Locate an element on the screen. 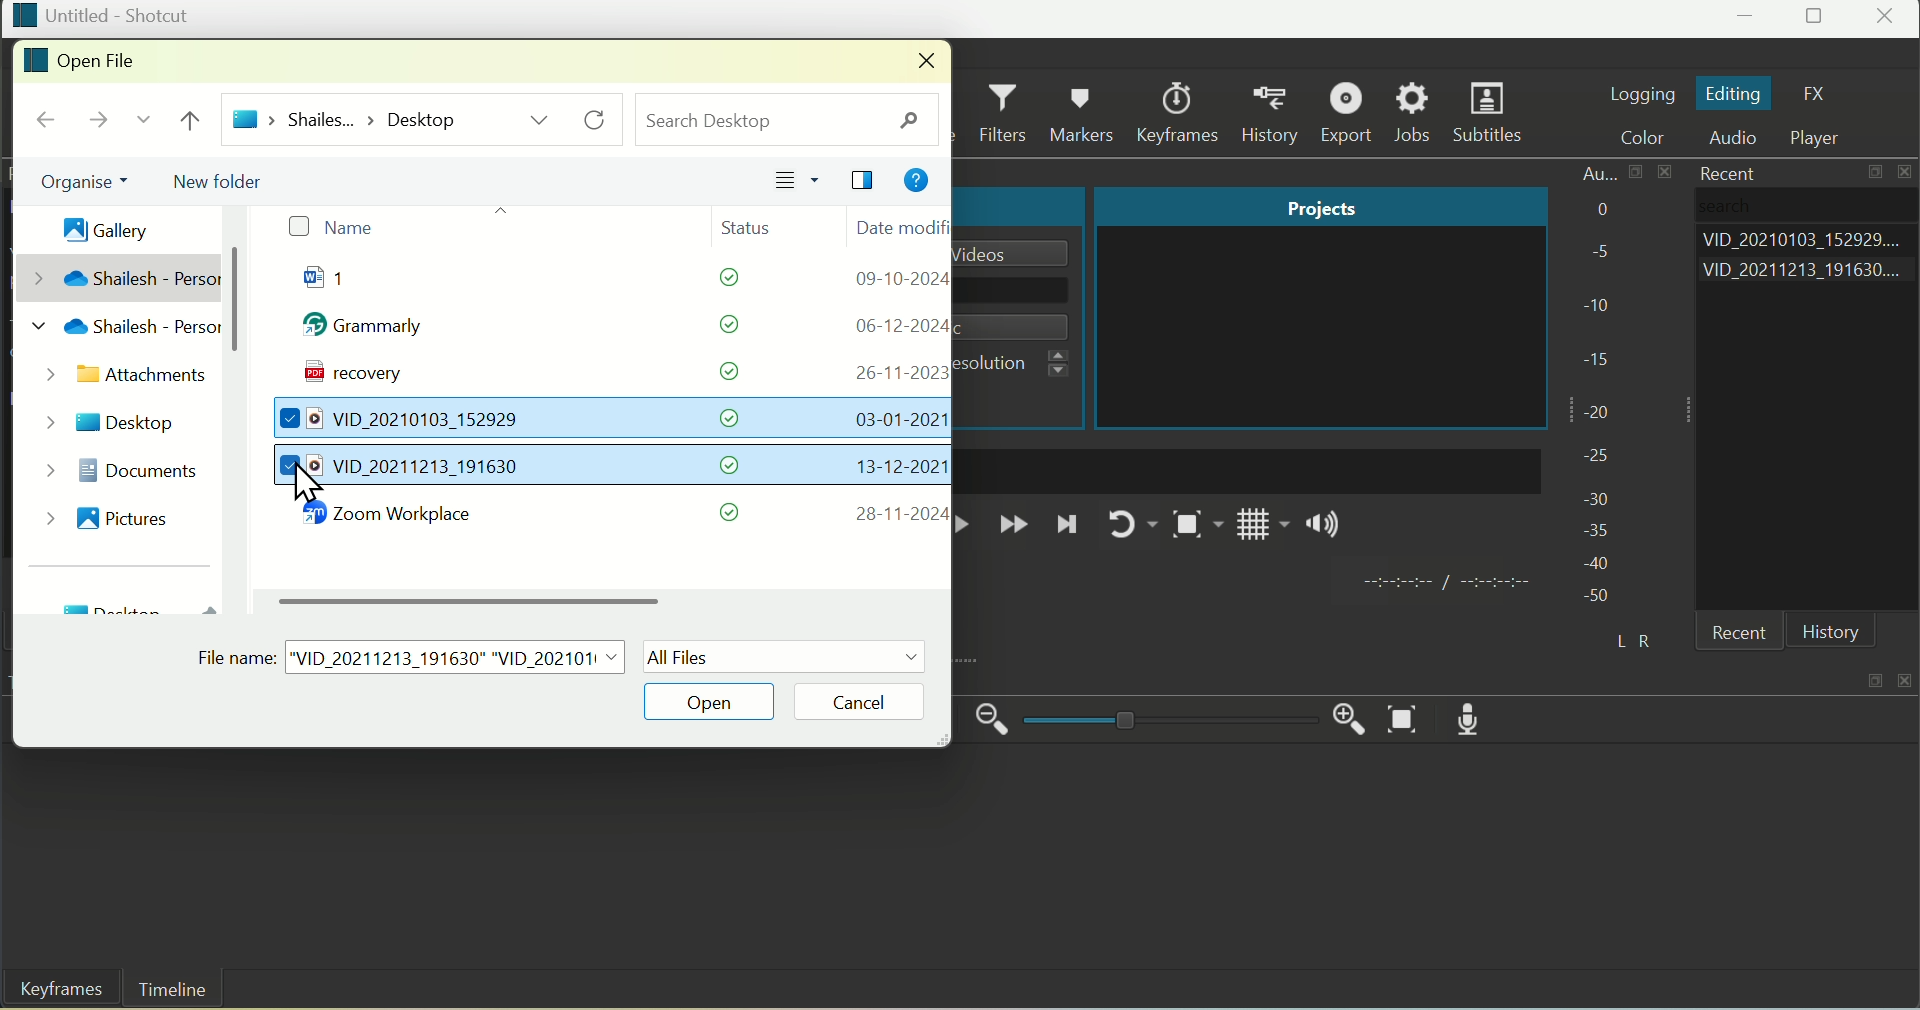 The image size is (1920, 1010). status is located at coordinates (719, 371).